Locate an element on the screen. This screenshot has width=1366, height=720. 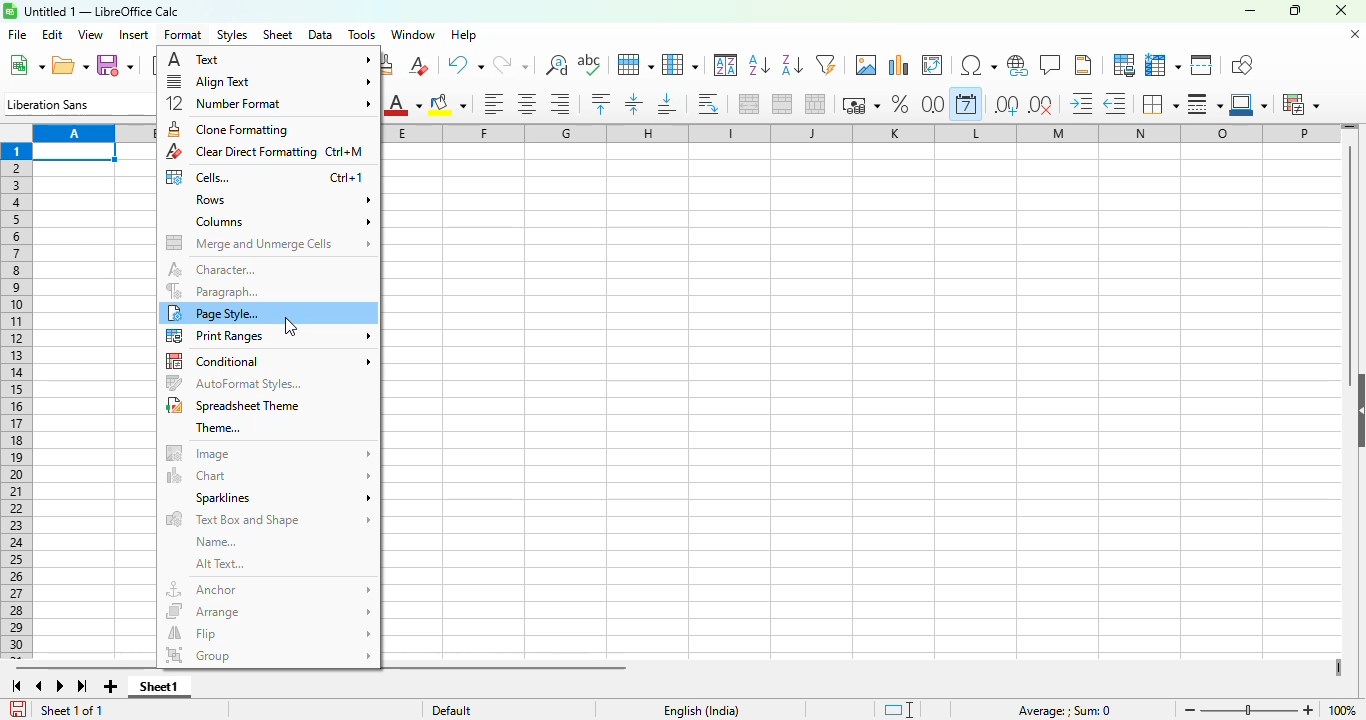
tools is located at coordinates (362, 34).